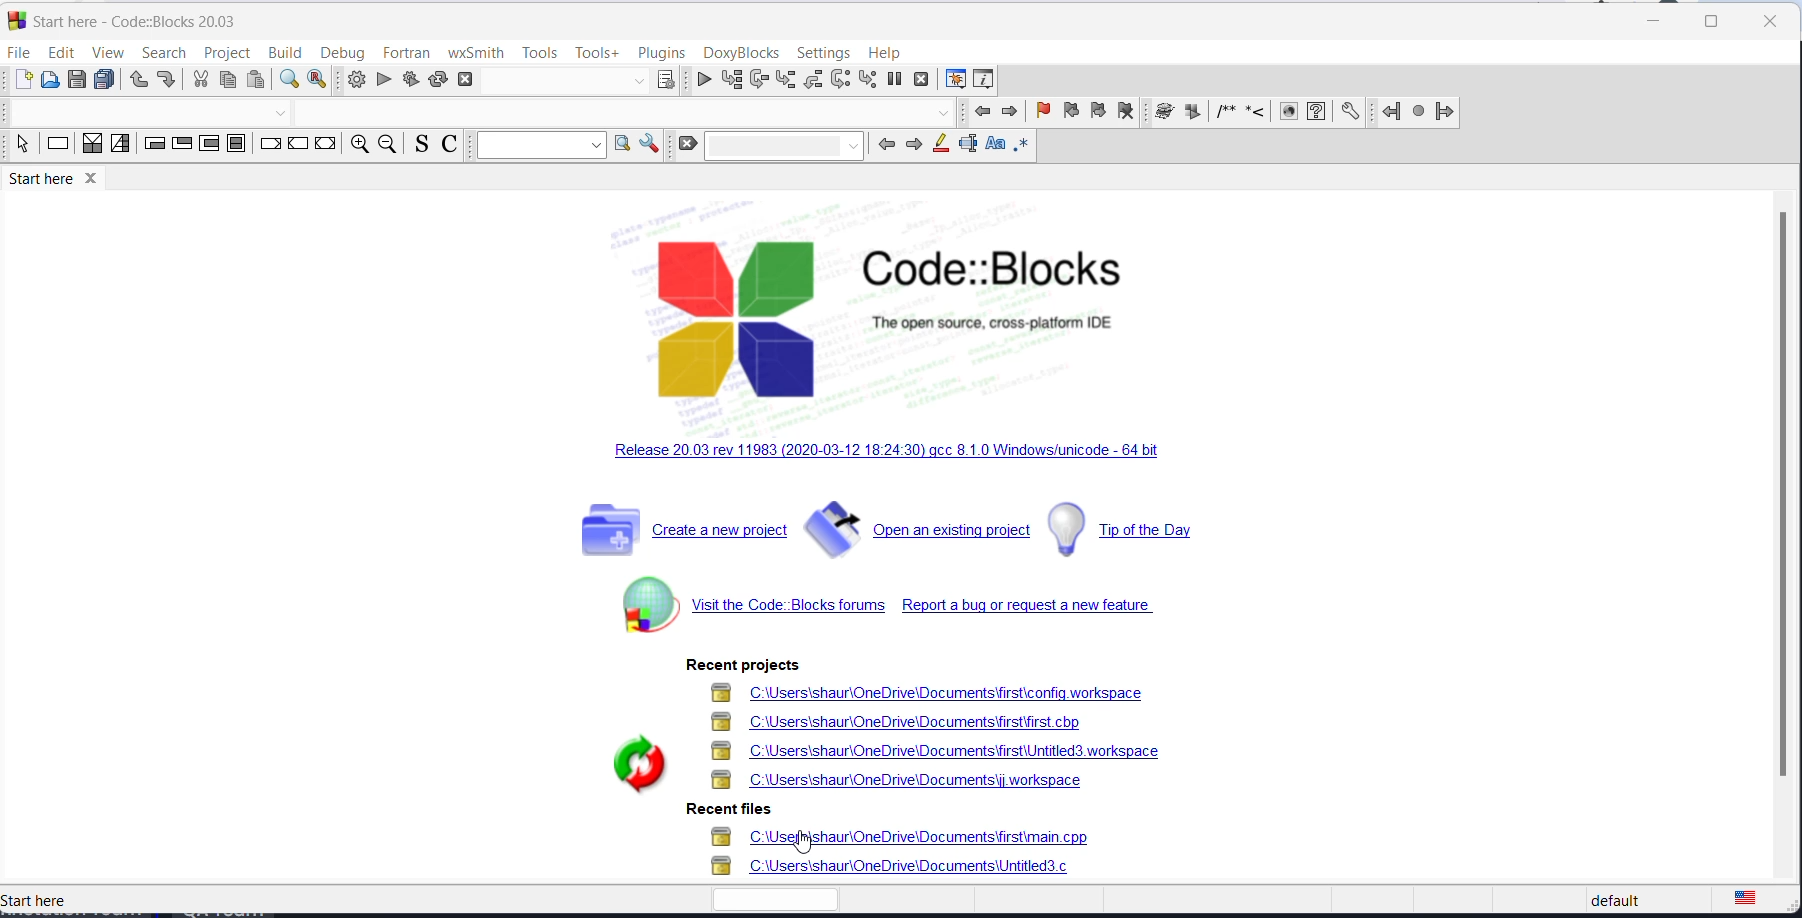 This screenshot has height=918, width=1802. What do you see at coordinates (226, 53) in the screenshot?
I see `project` at bounding box center [226, 53].